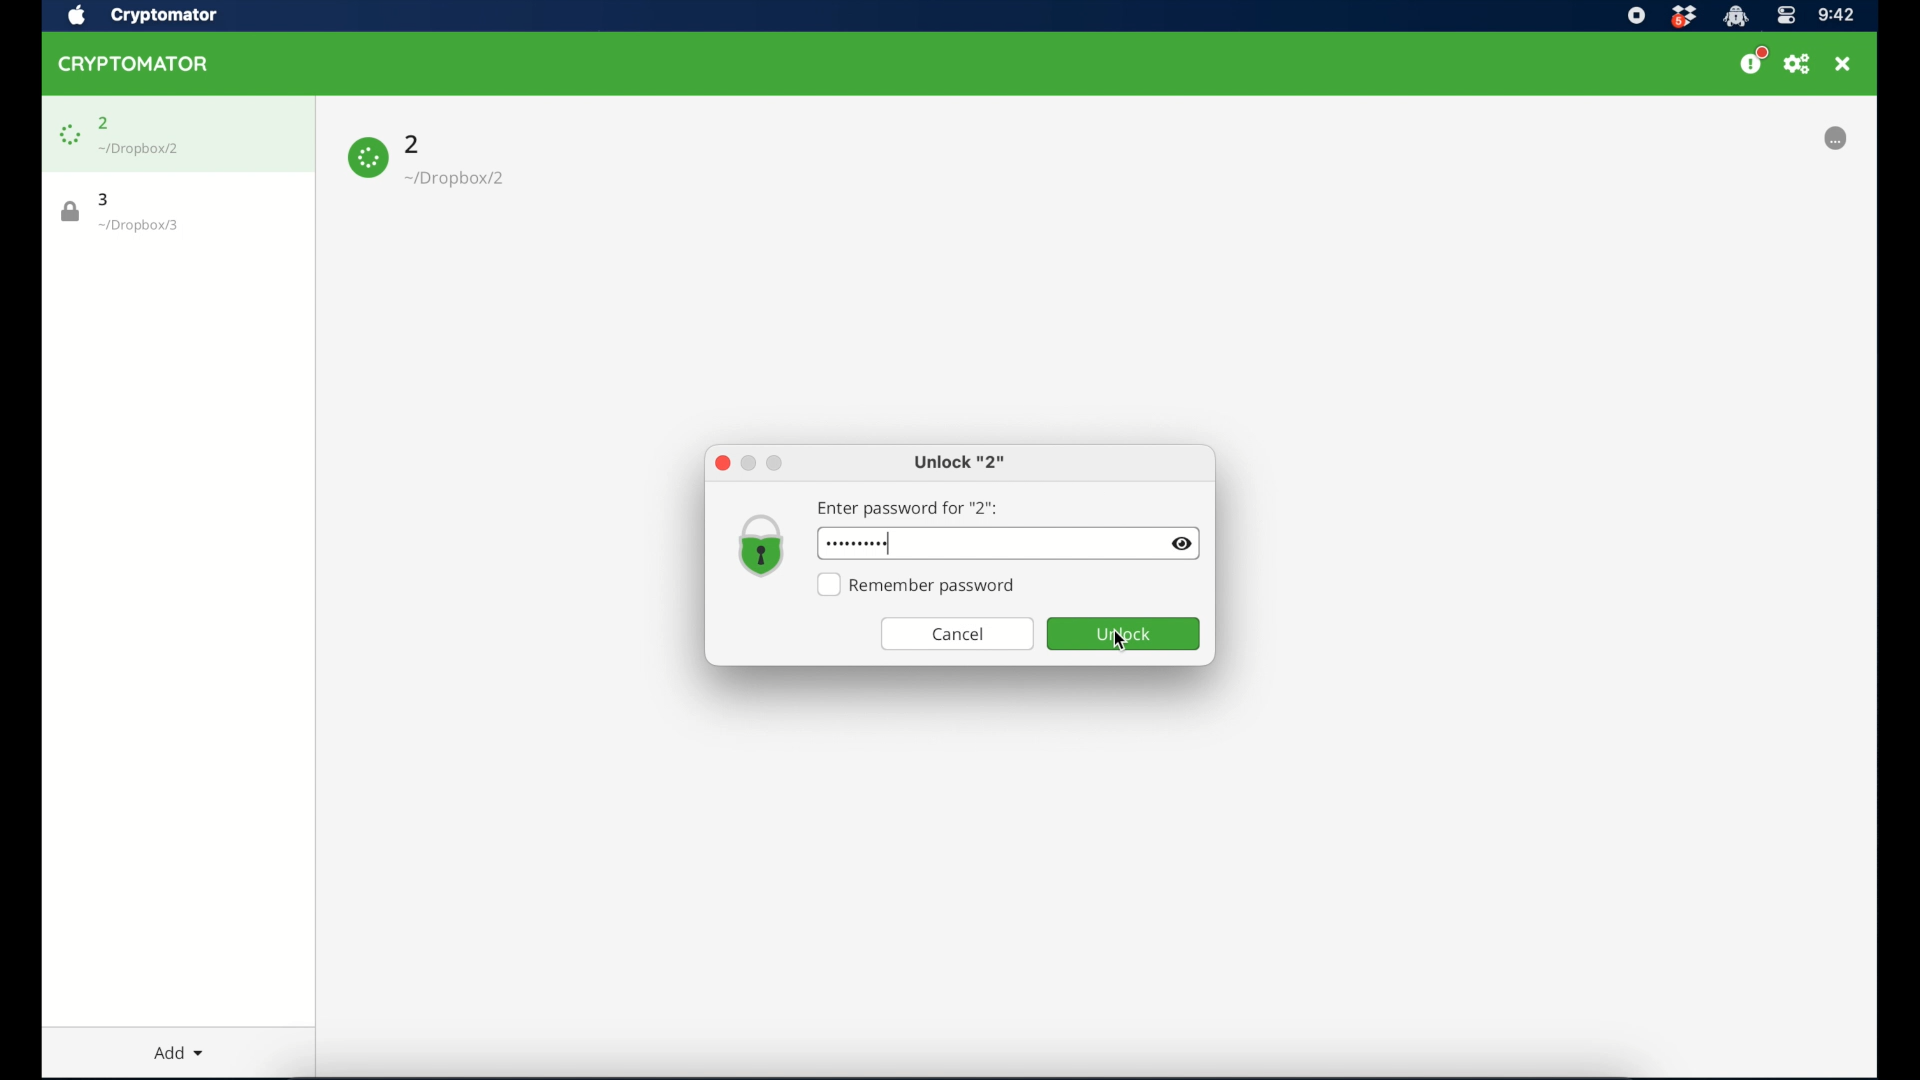 The width and height of the screenshot is (1920, 1080). Describe the element at coordinates (957, 634) in the screenshot. I see `cancel` at that location.